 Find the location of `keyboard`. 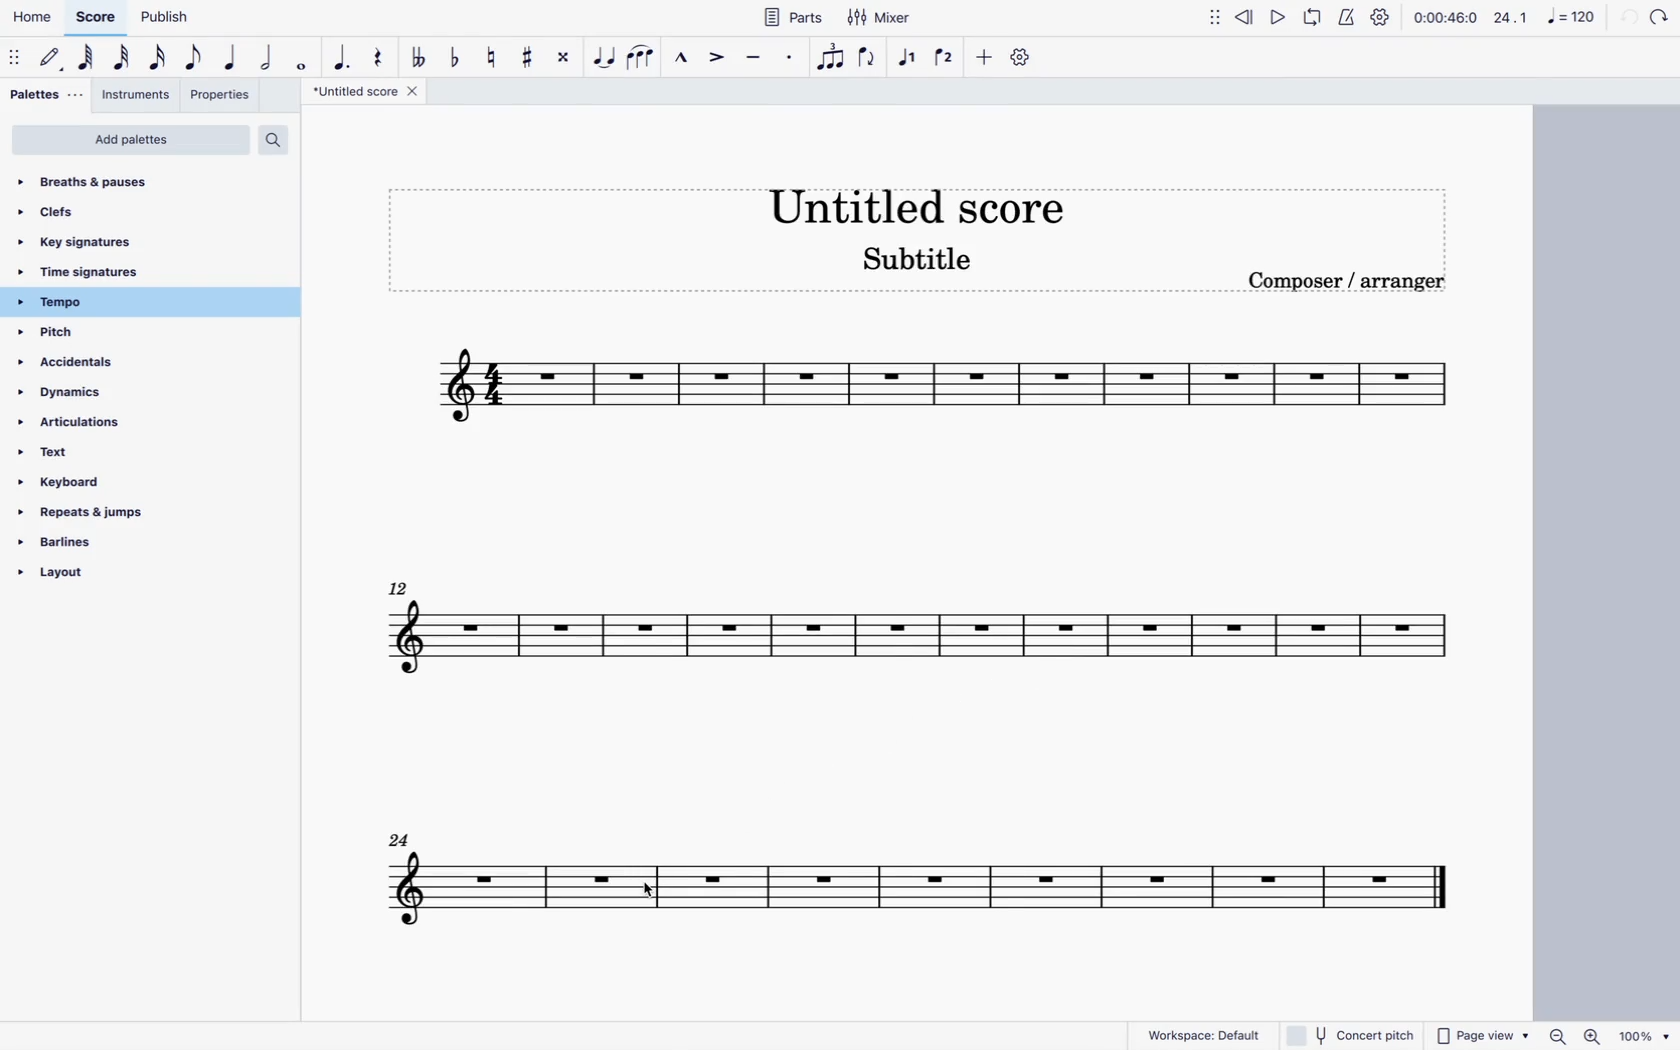

keyboard is located at coordinates (74, 482).